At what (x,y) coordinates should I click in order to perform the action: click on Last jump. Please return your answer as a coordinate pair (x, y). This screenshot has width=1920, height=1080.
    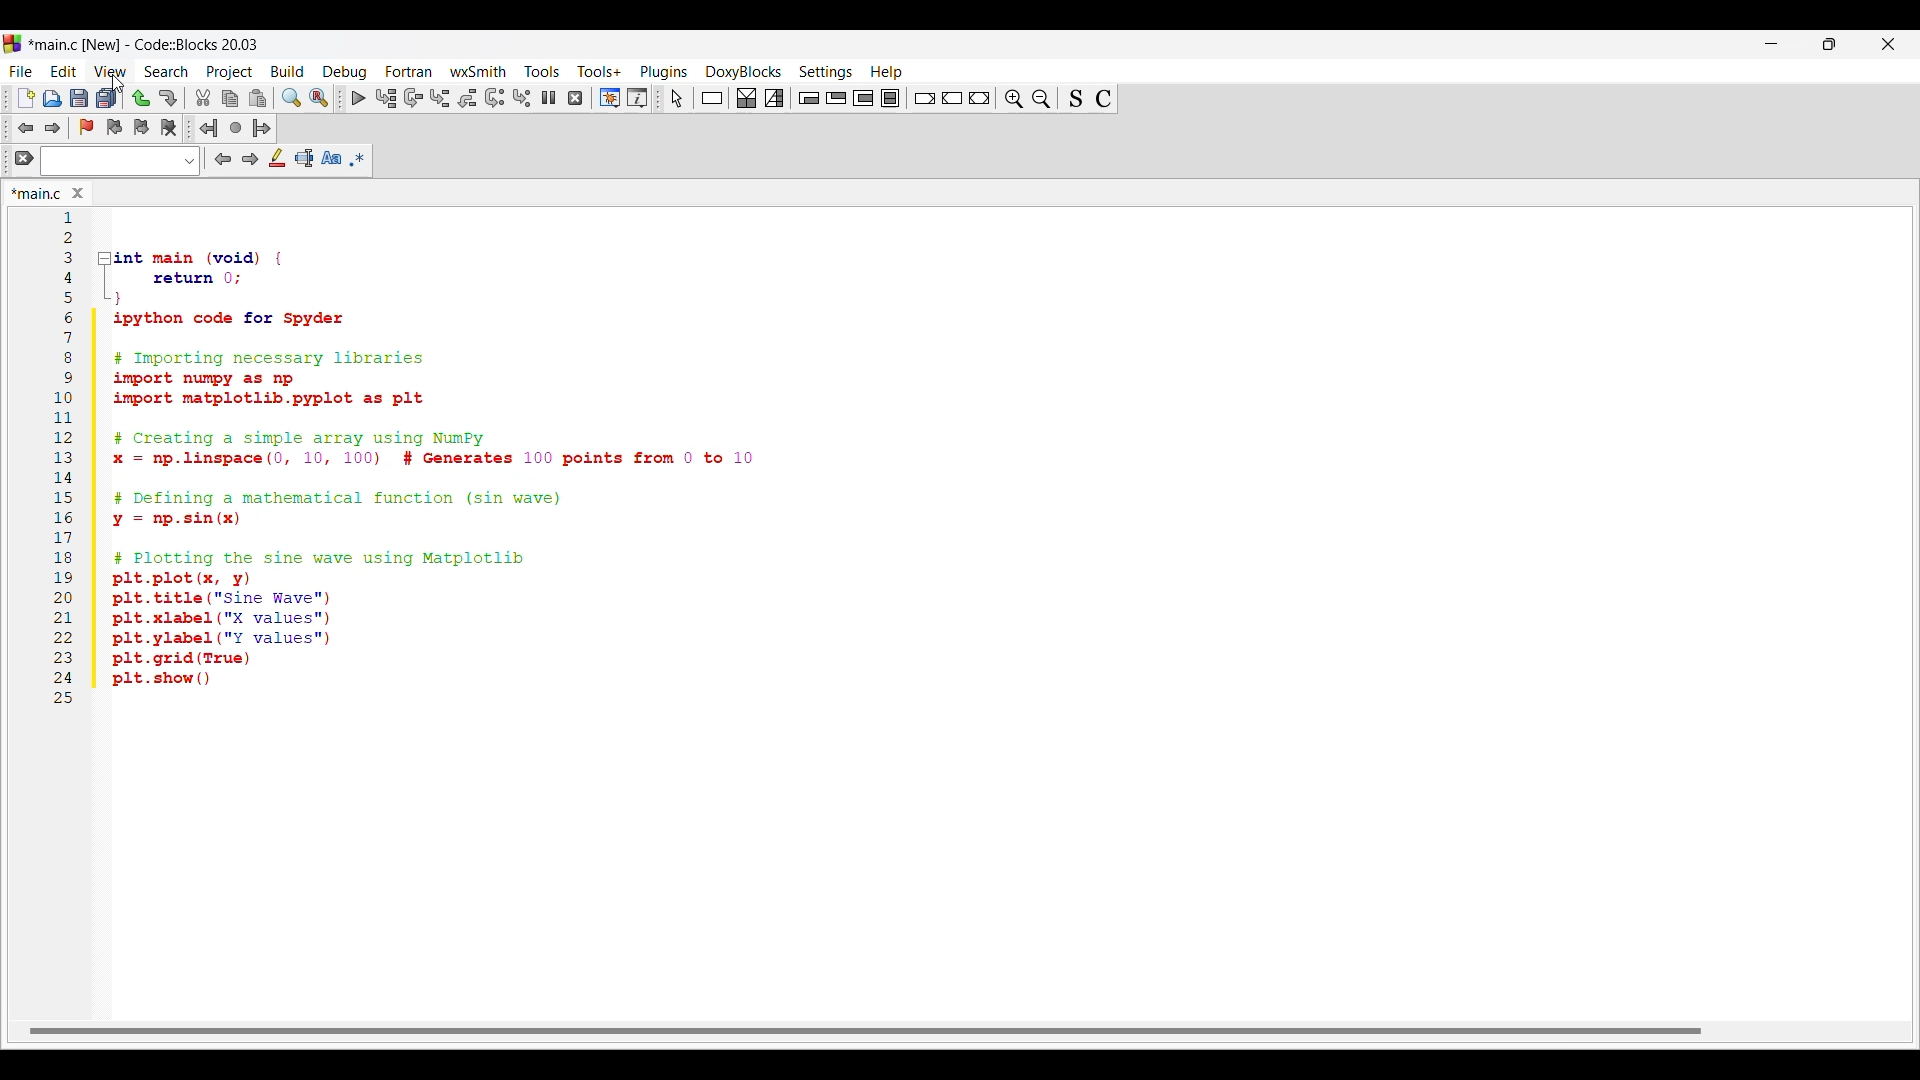
    Looking at the image, I should click on (236, 128).